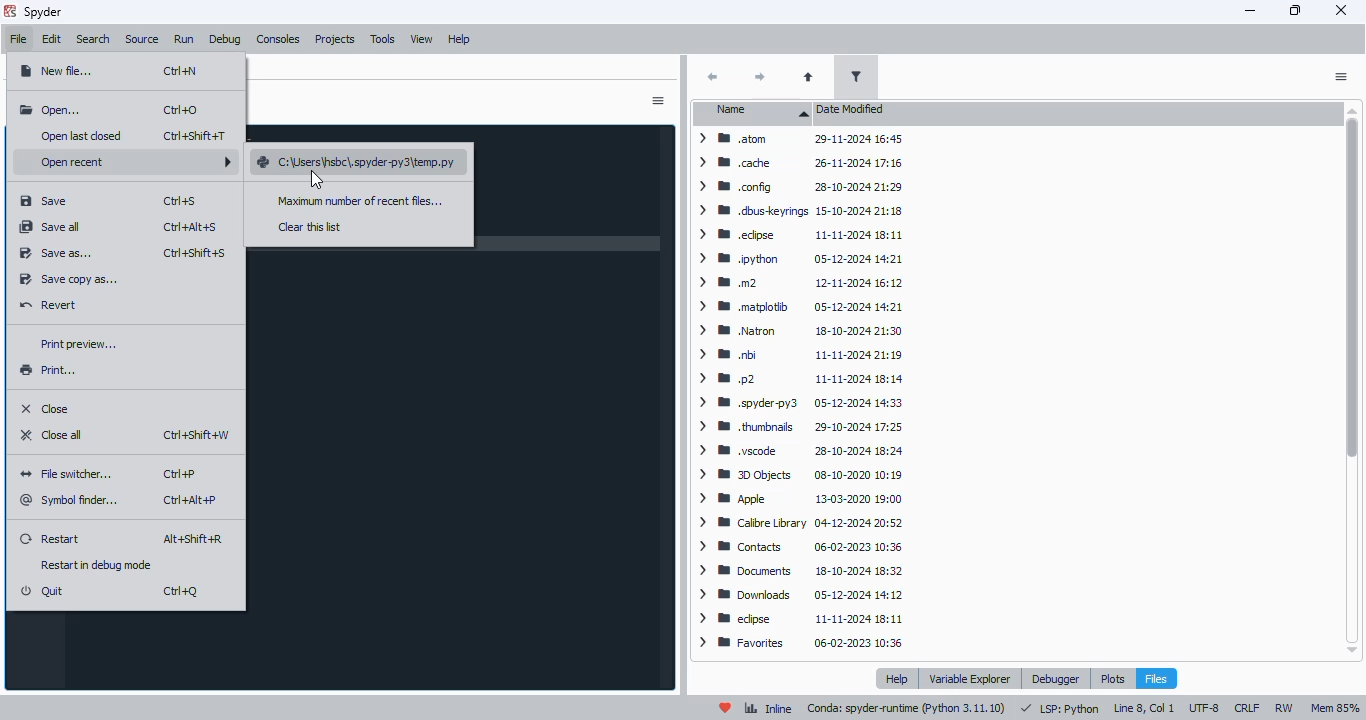 This screenshot has height=720, width=1366. Describe the element at coordinates (183, 110) in the screenshot. I see `shortcut for open` at that location.